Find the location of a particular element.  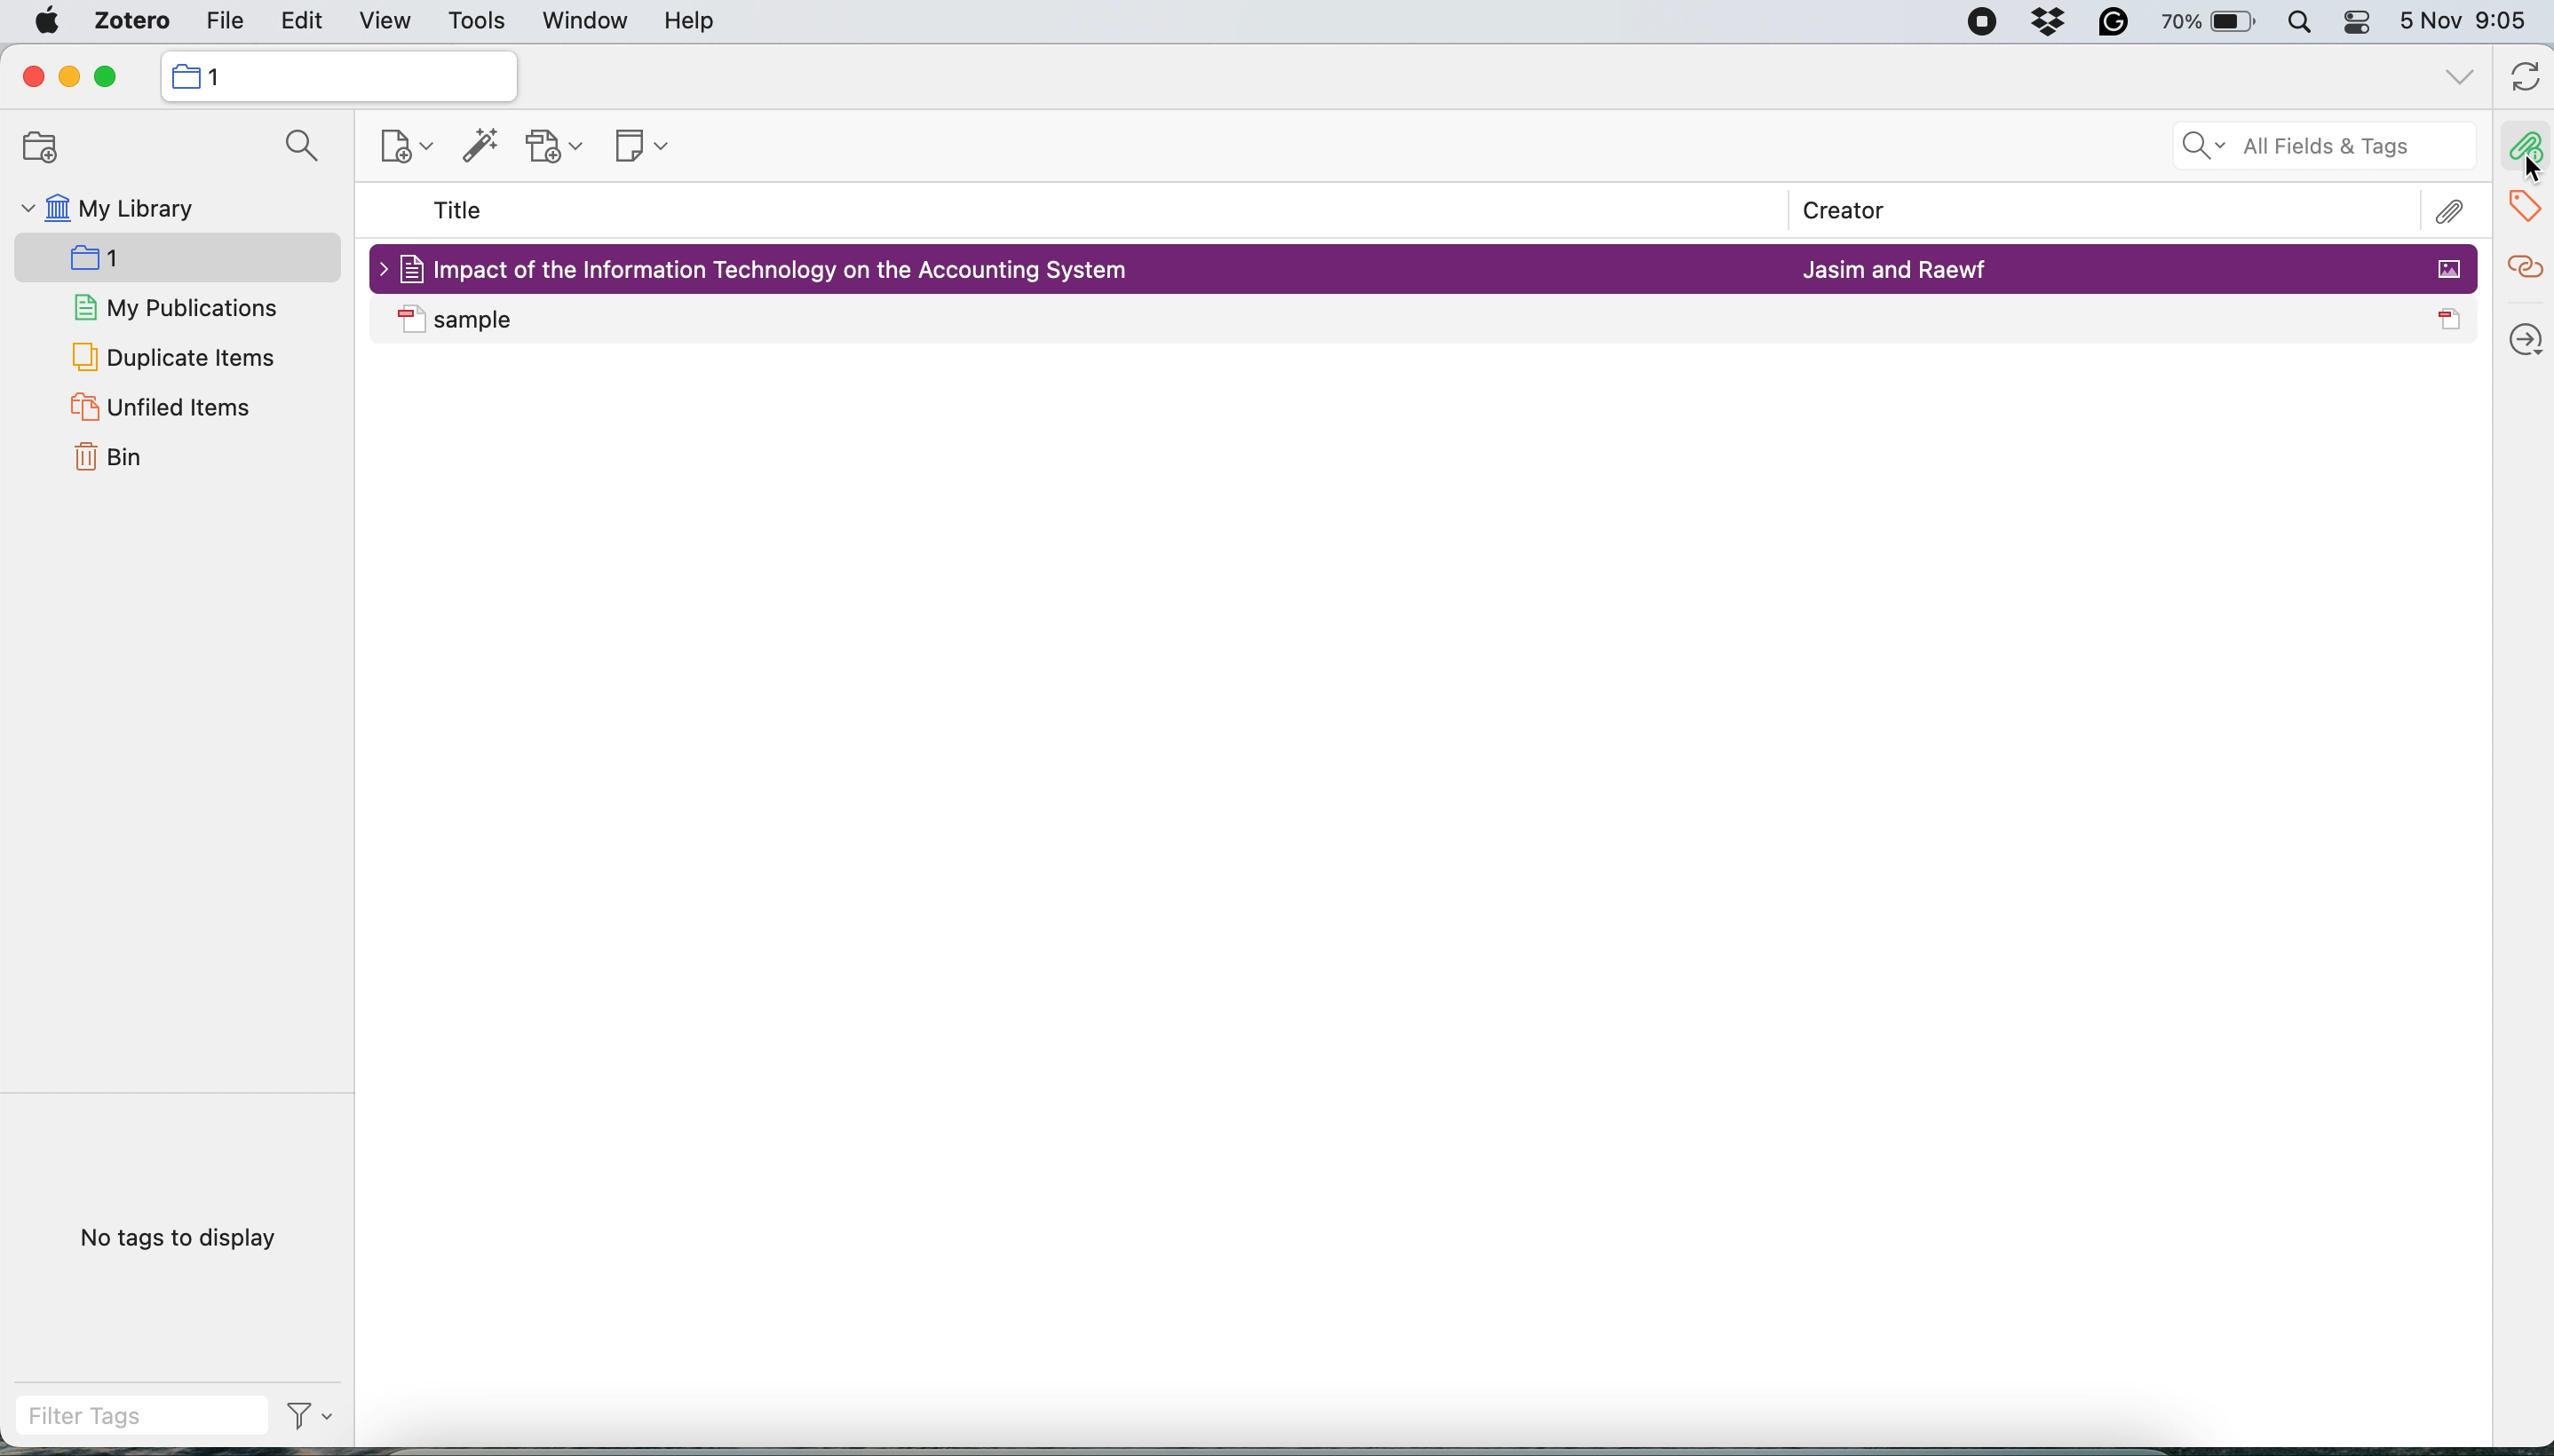

system logo is located at coordinates (48, 21).